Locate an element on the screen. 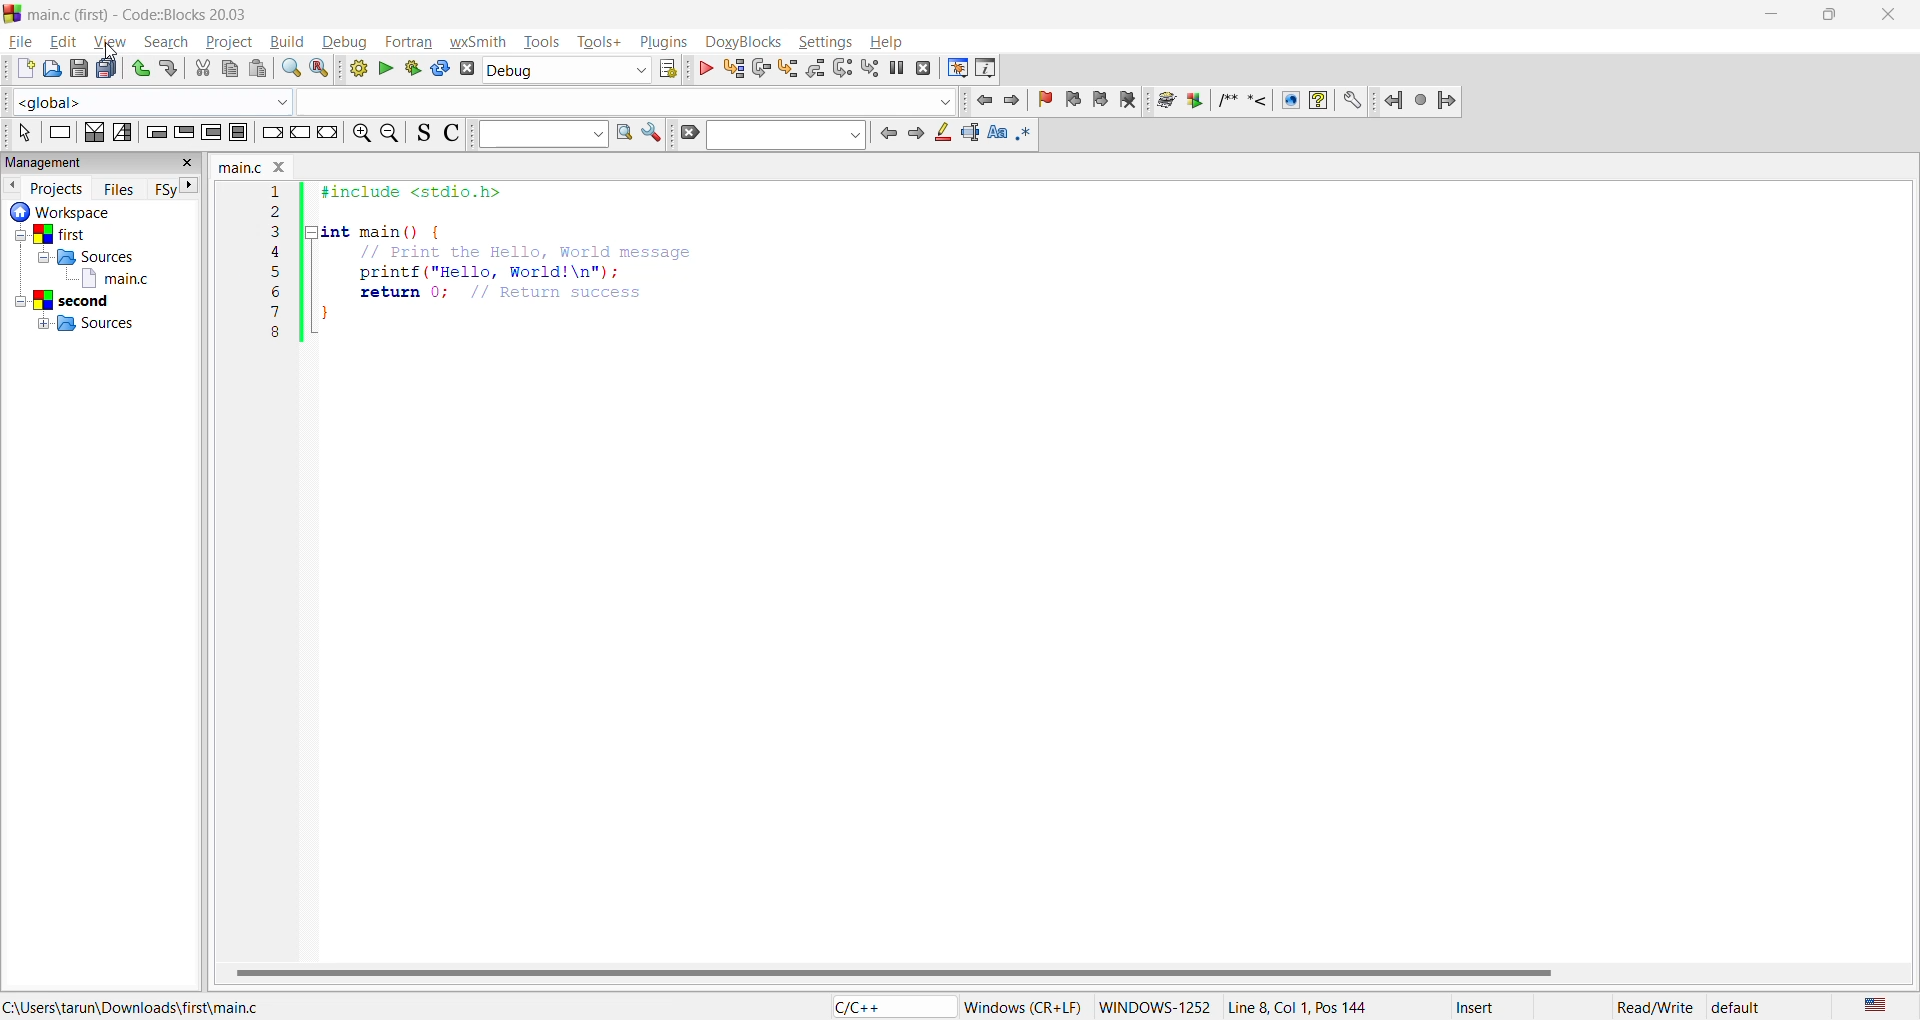 This screenshot has width=1920, height=1020. Insert is located at coordinates (1479, 1006).